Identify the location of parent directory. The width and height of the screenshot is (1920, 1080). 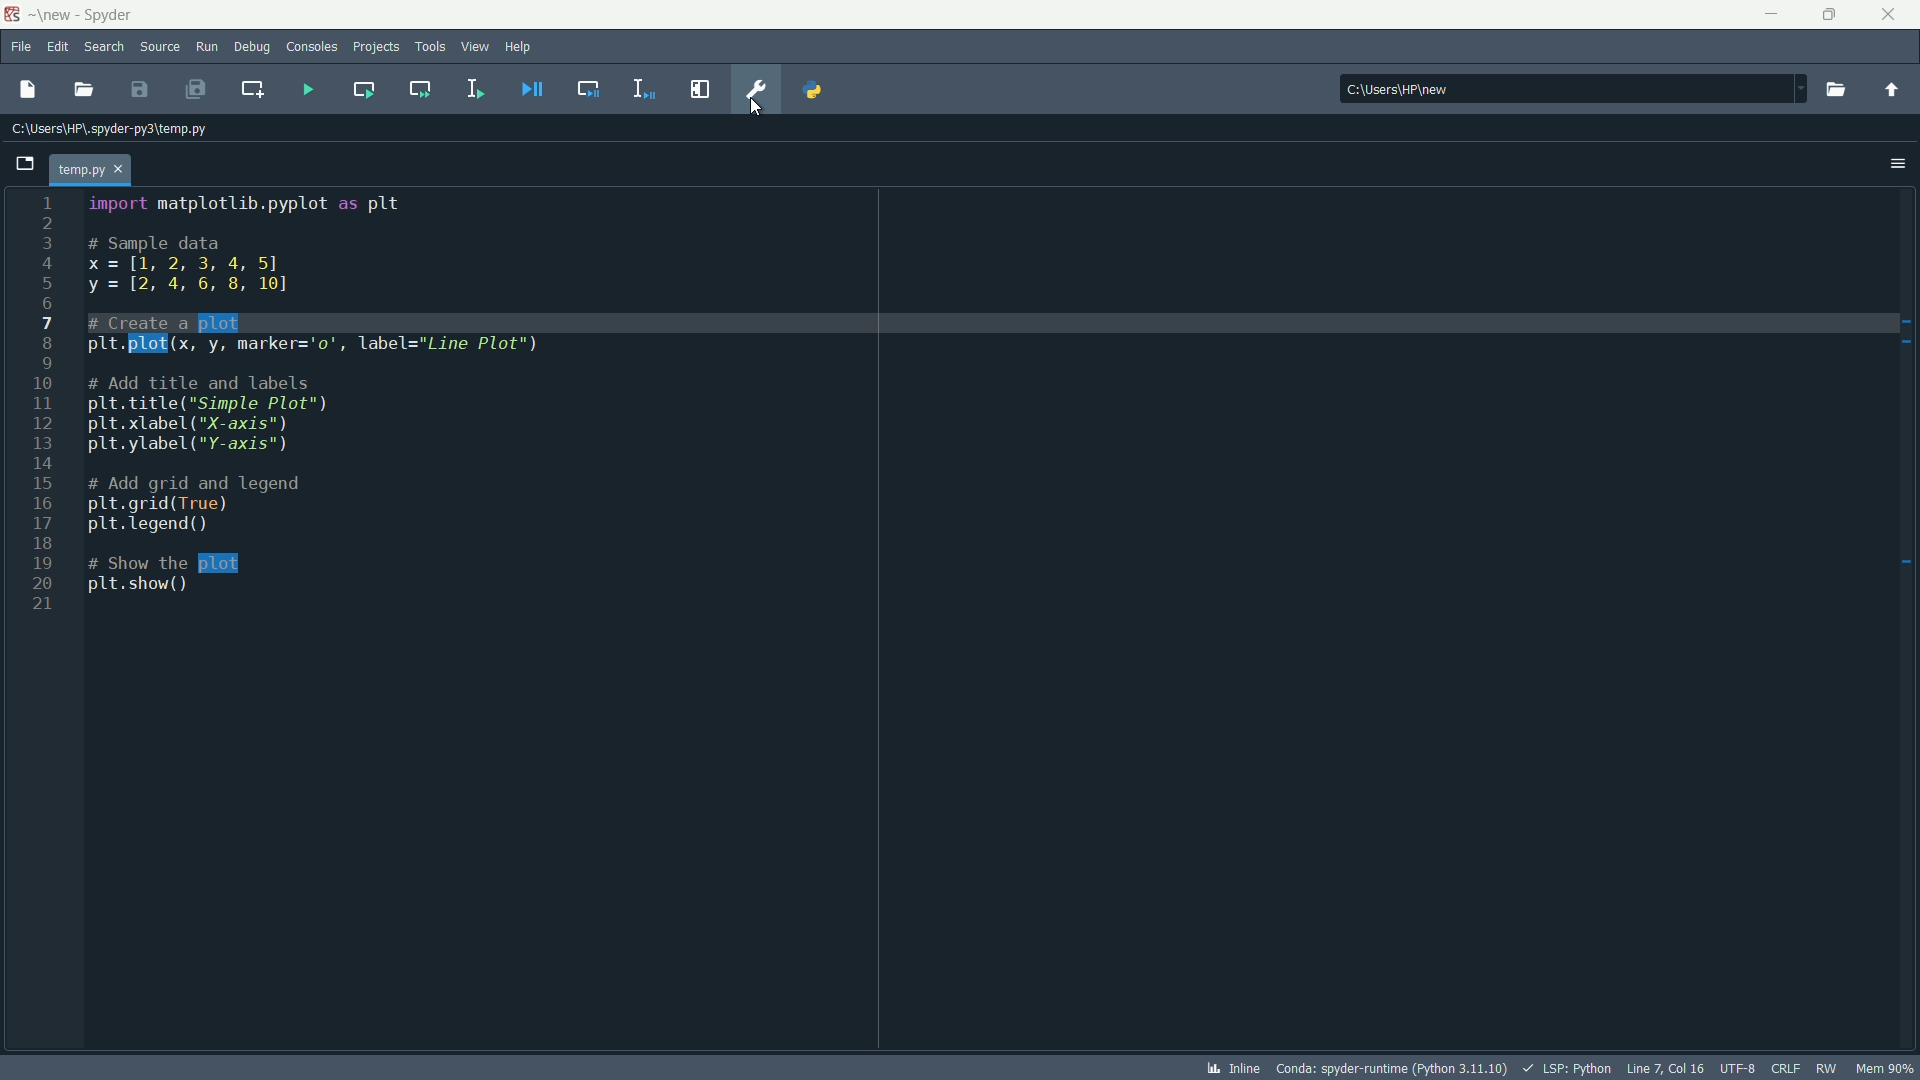
(1891, 90).